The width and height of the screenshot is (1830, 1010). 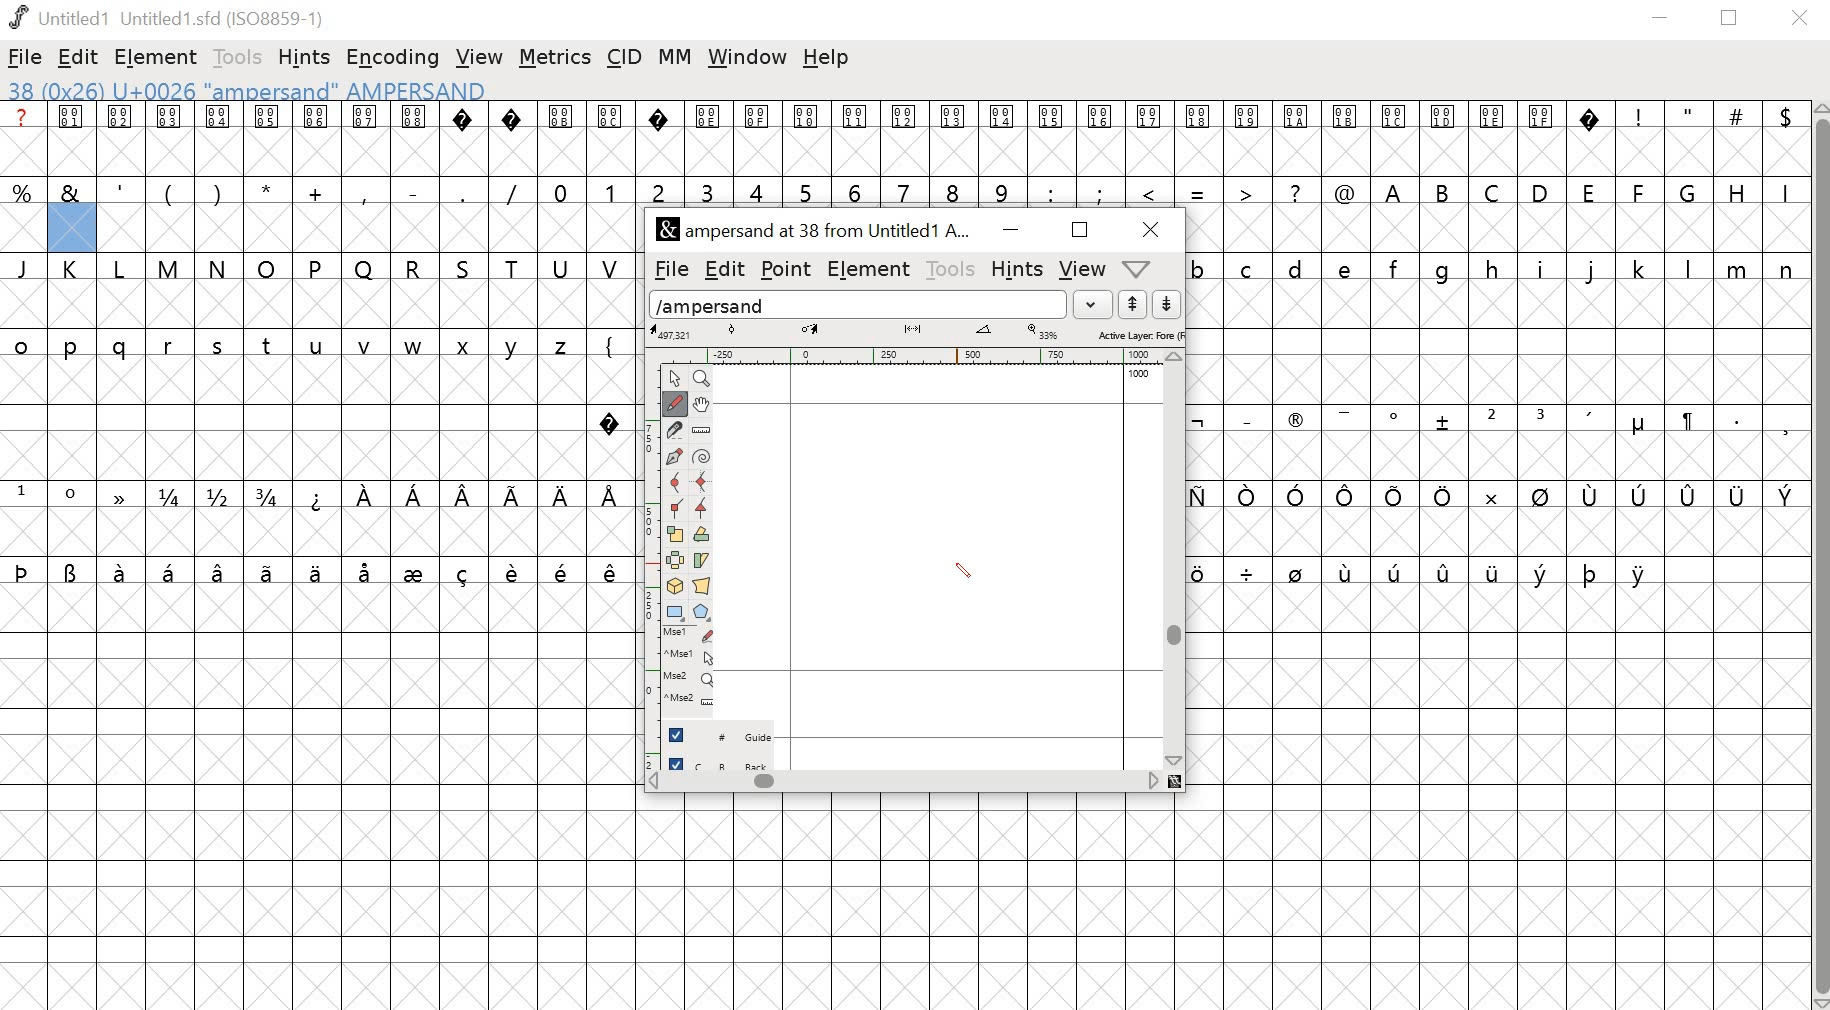 What do you see at coordinates (1397, 418) in the screenshot?
I see `Symbol` at bounding box center [1397, 418].